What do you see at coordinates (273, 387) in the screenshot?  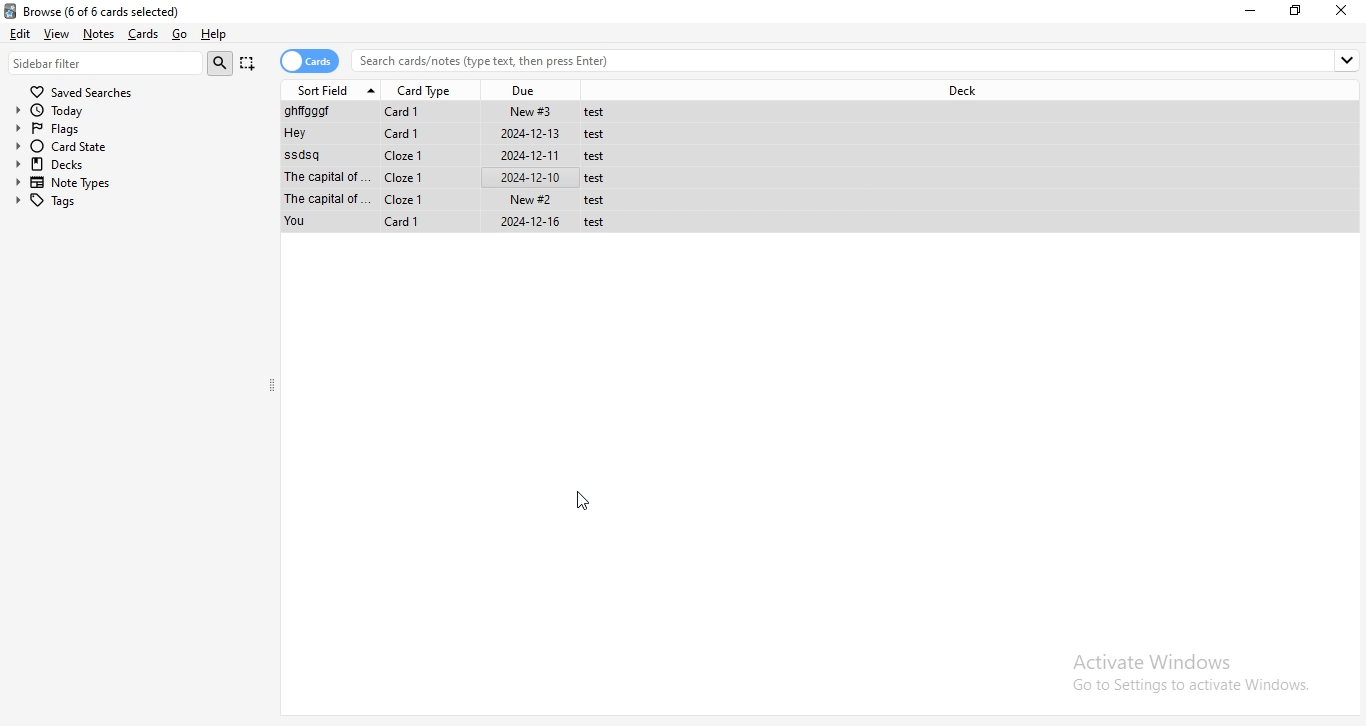 I see `collapse` at bounding box center [273, 387].